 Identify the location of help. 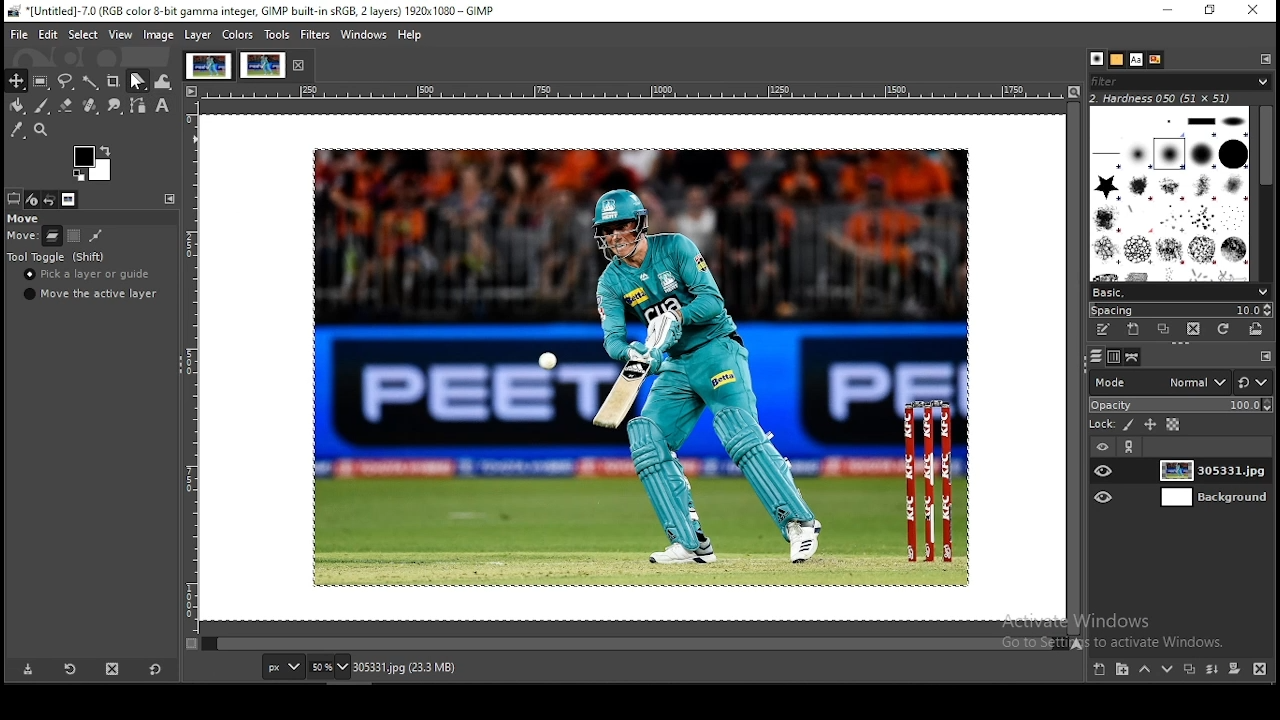
(411, 35).